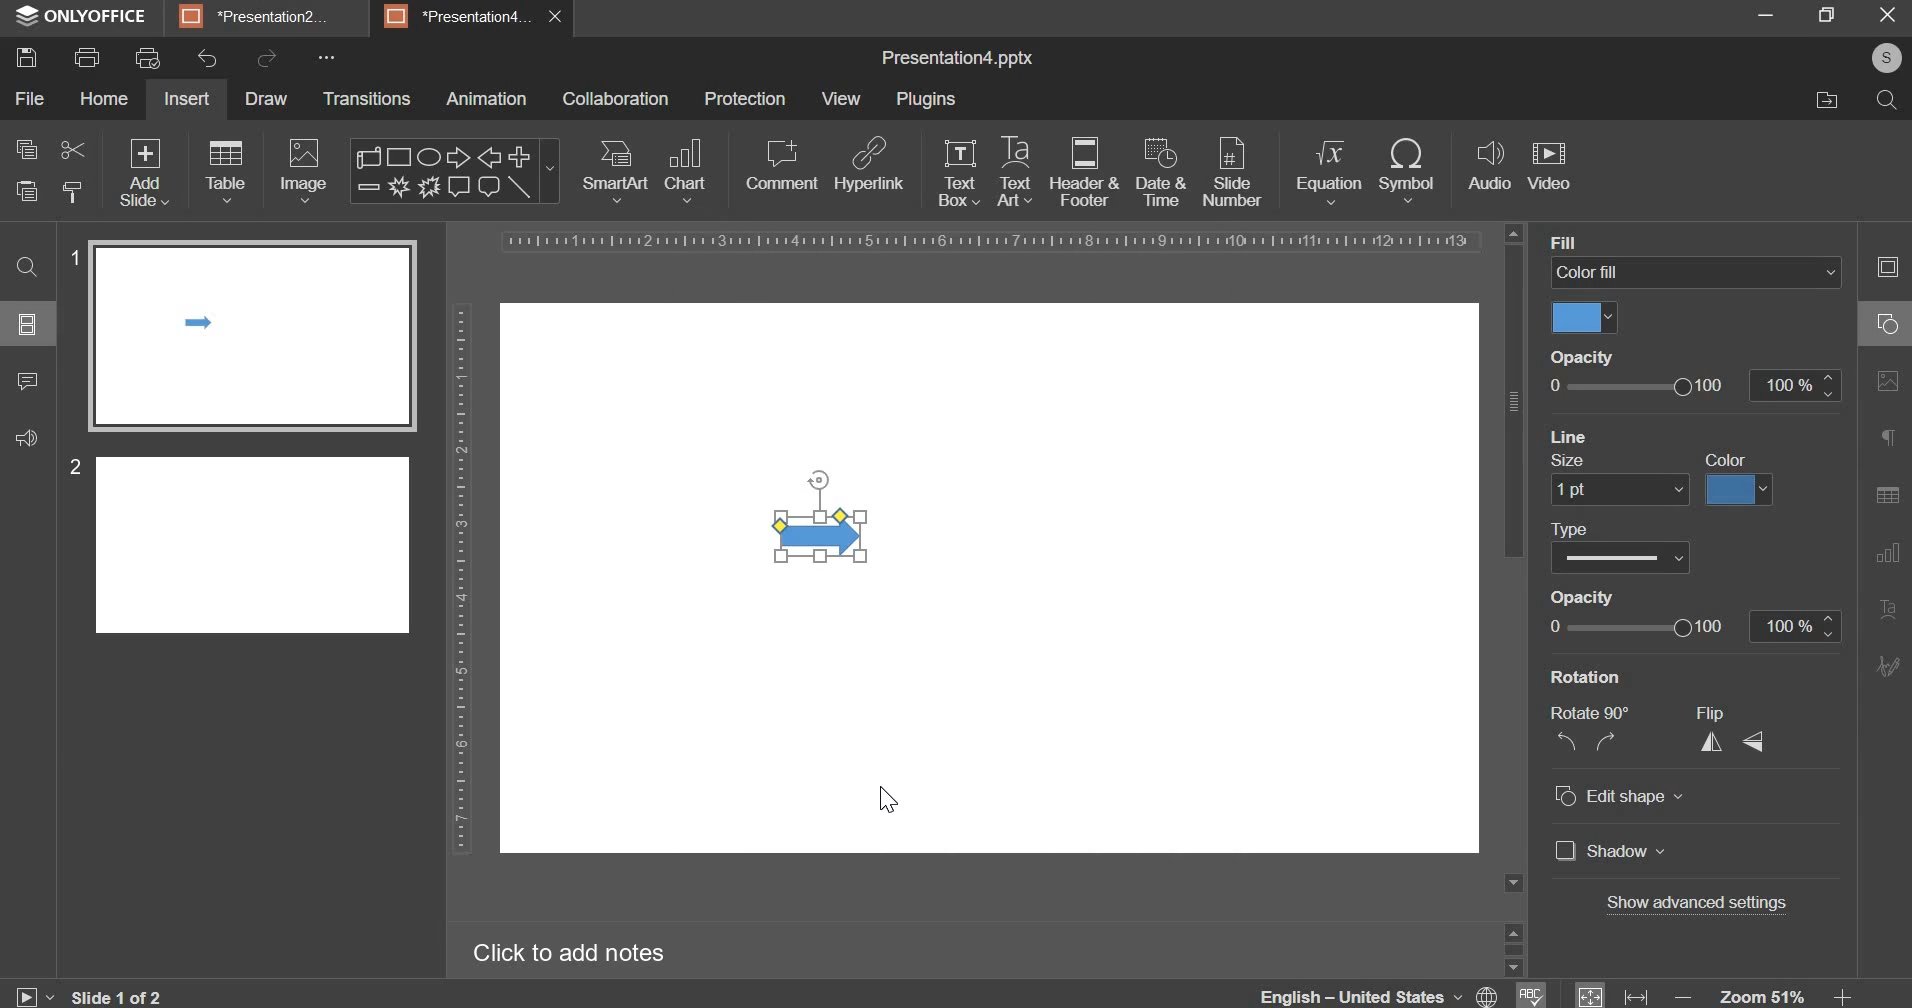 Image resolution: width=1912 pixels, height=1008 pixels. What do you see at coordinates (1606, 851) in the screenshot?
I see `] Shadow` at bounding box center [1606, 851].